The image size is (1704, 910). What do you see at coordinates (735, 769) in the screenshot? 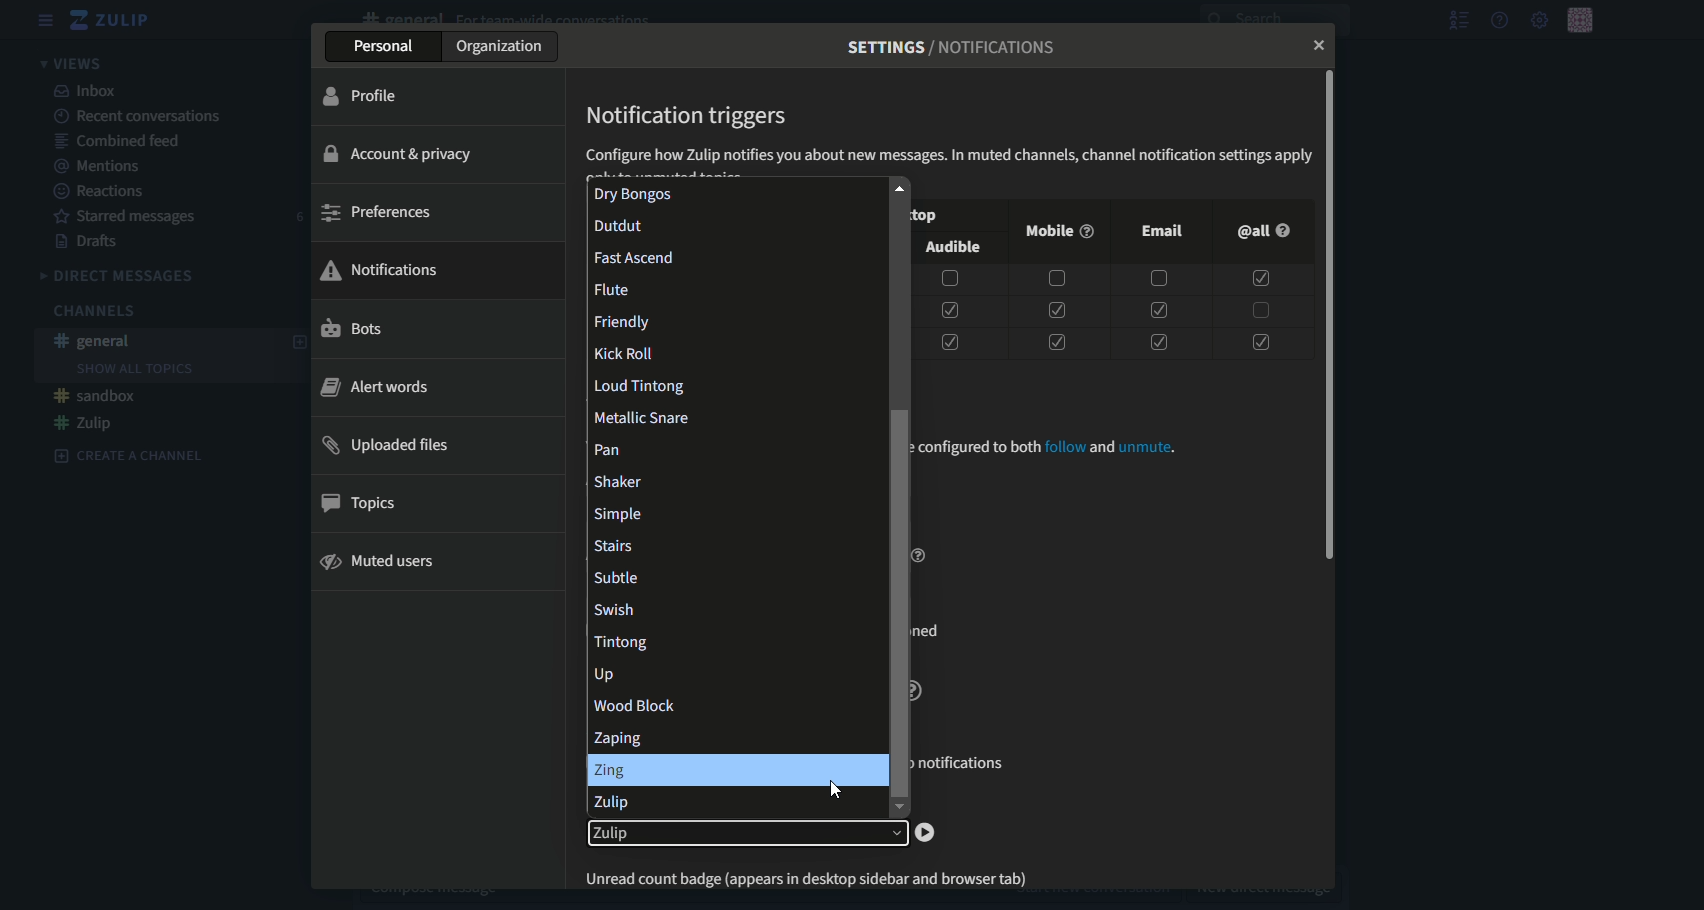
I see `zing` at bounding box center [735, 769].